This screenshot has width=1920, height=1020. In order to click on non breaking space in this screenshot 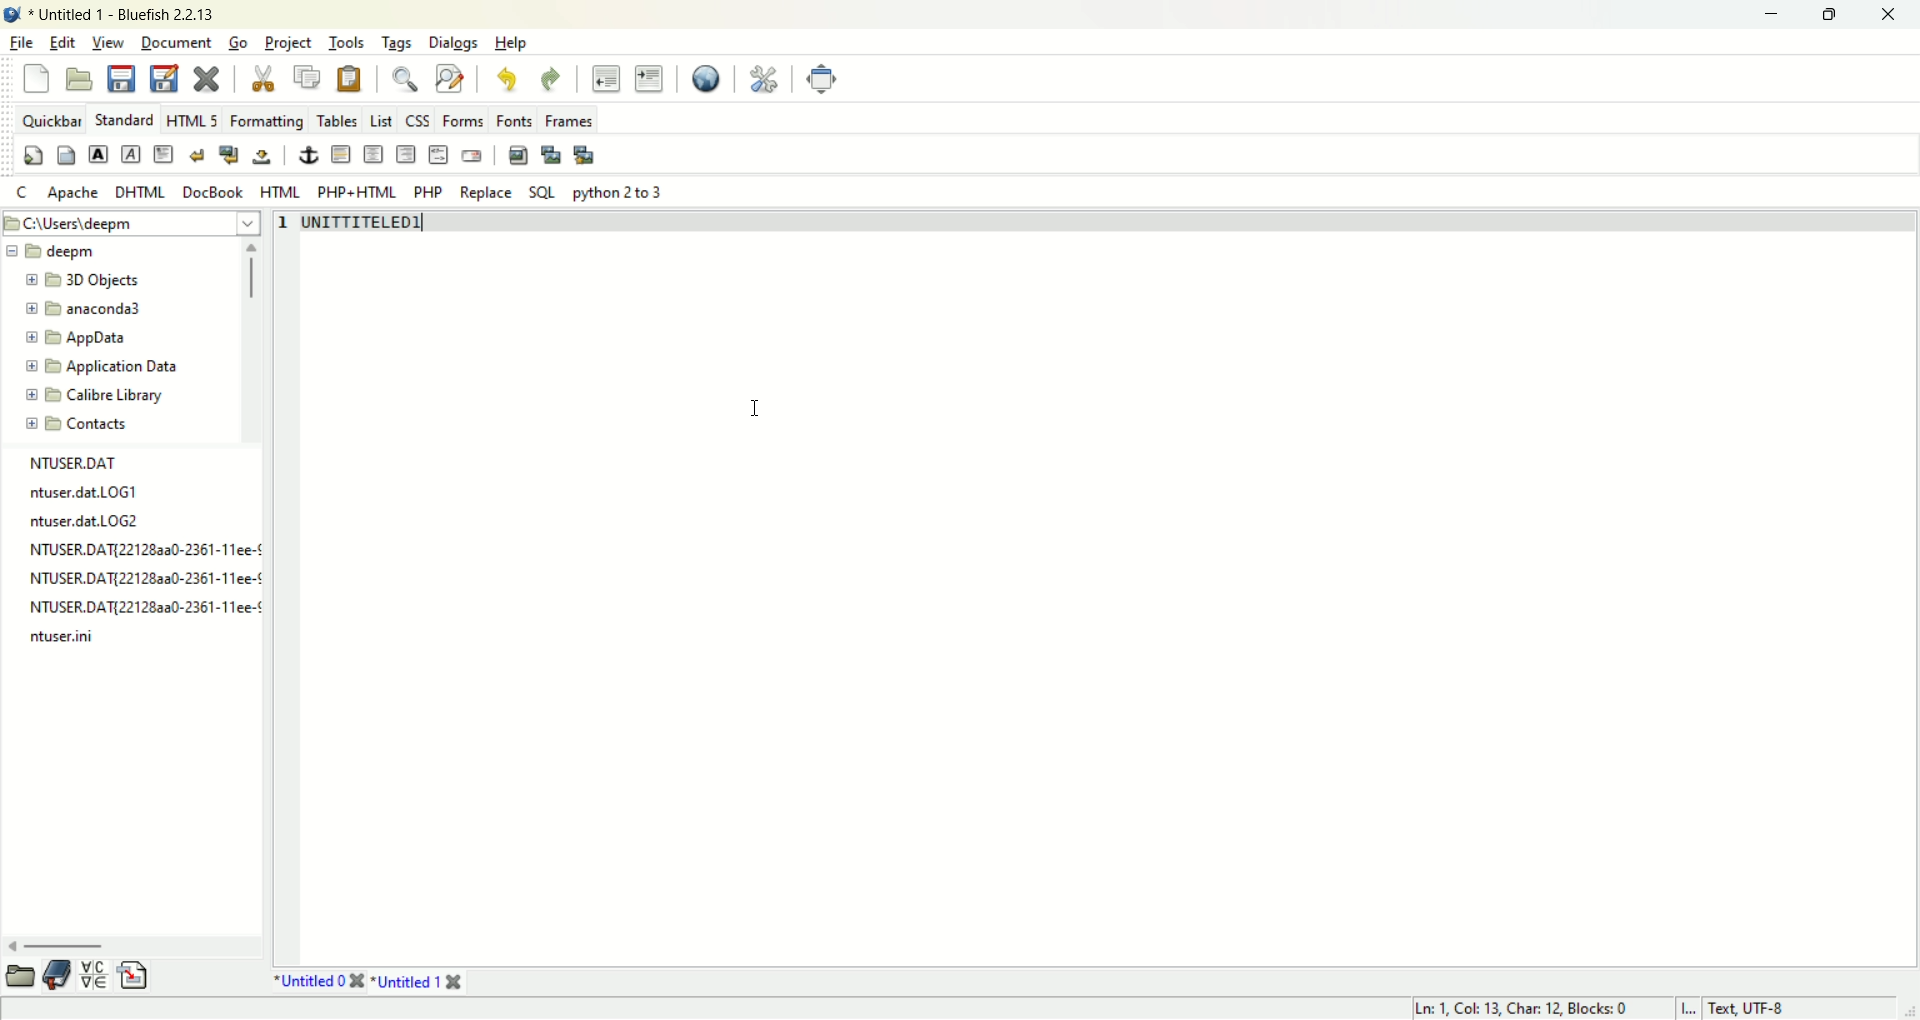, I will do `click(262, 159)`.